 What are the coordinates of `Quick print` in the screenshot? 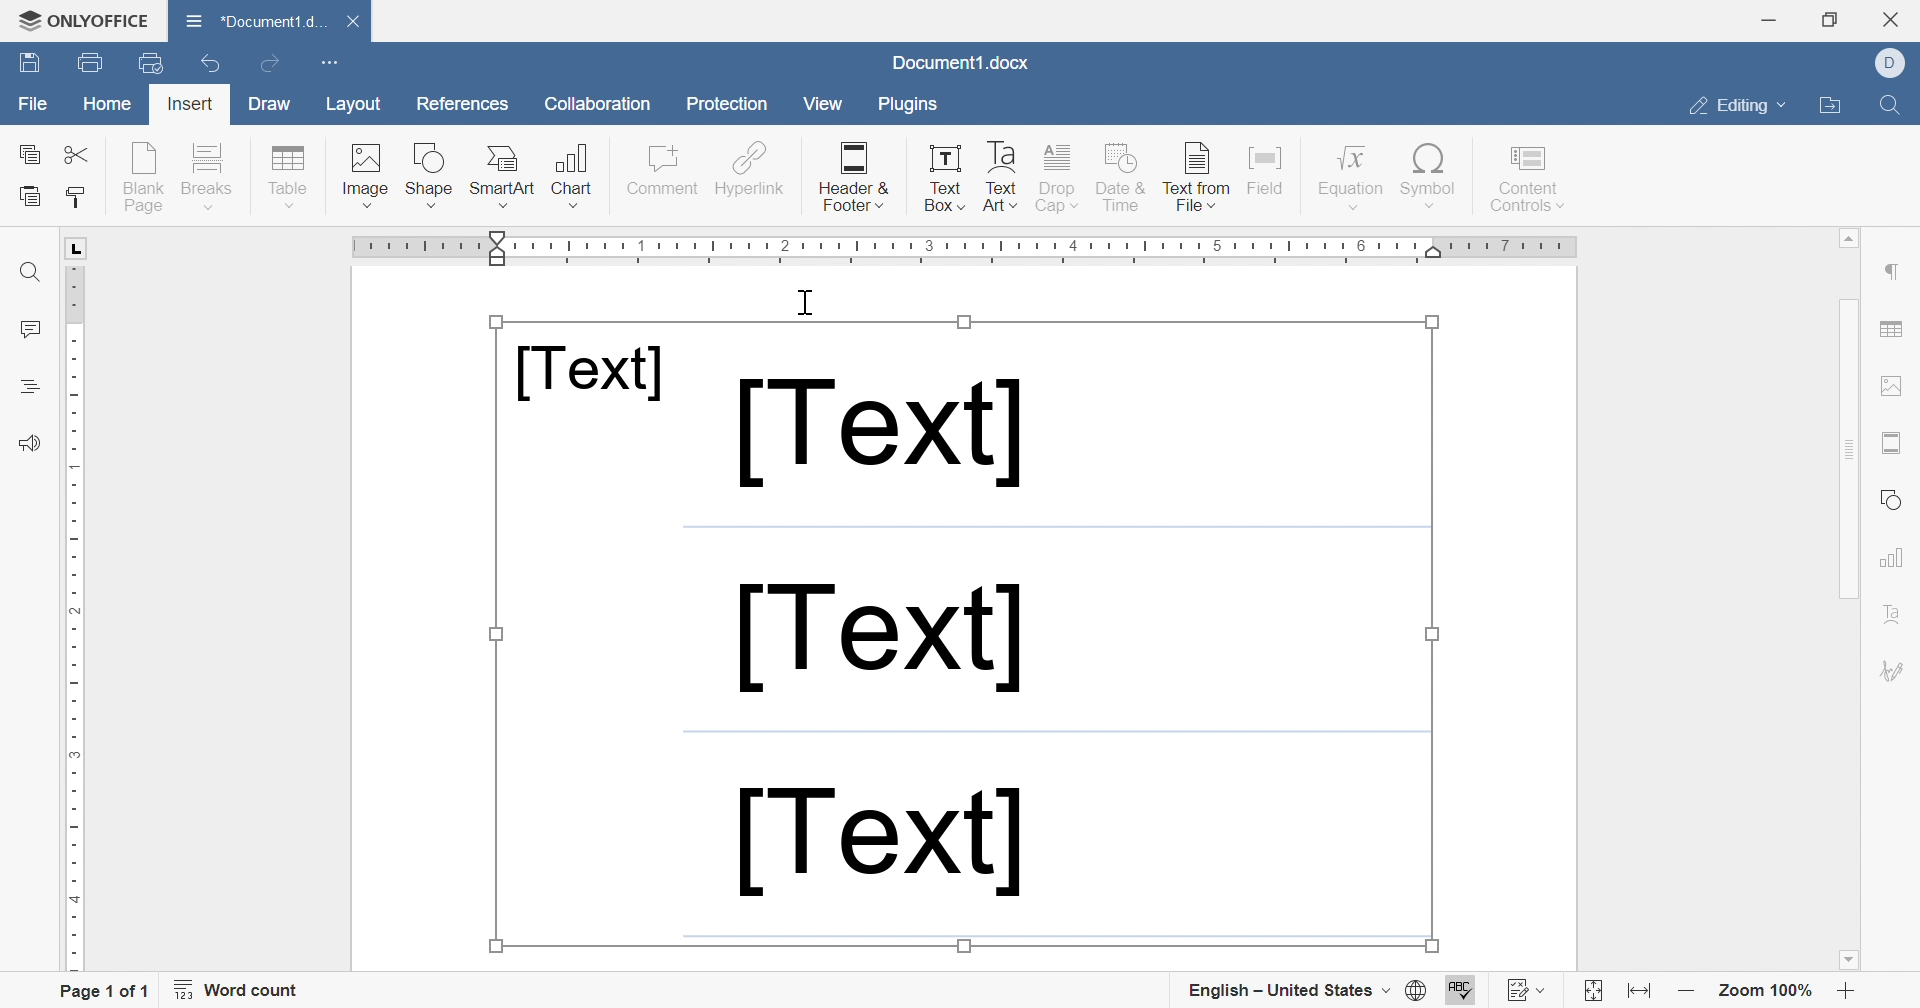 It's located at (153, 65).